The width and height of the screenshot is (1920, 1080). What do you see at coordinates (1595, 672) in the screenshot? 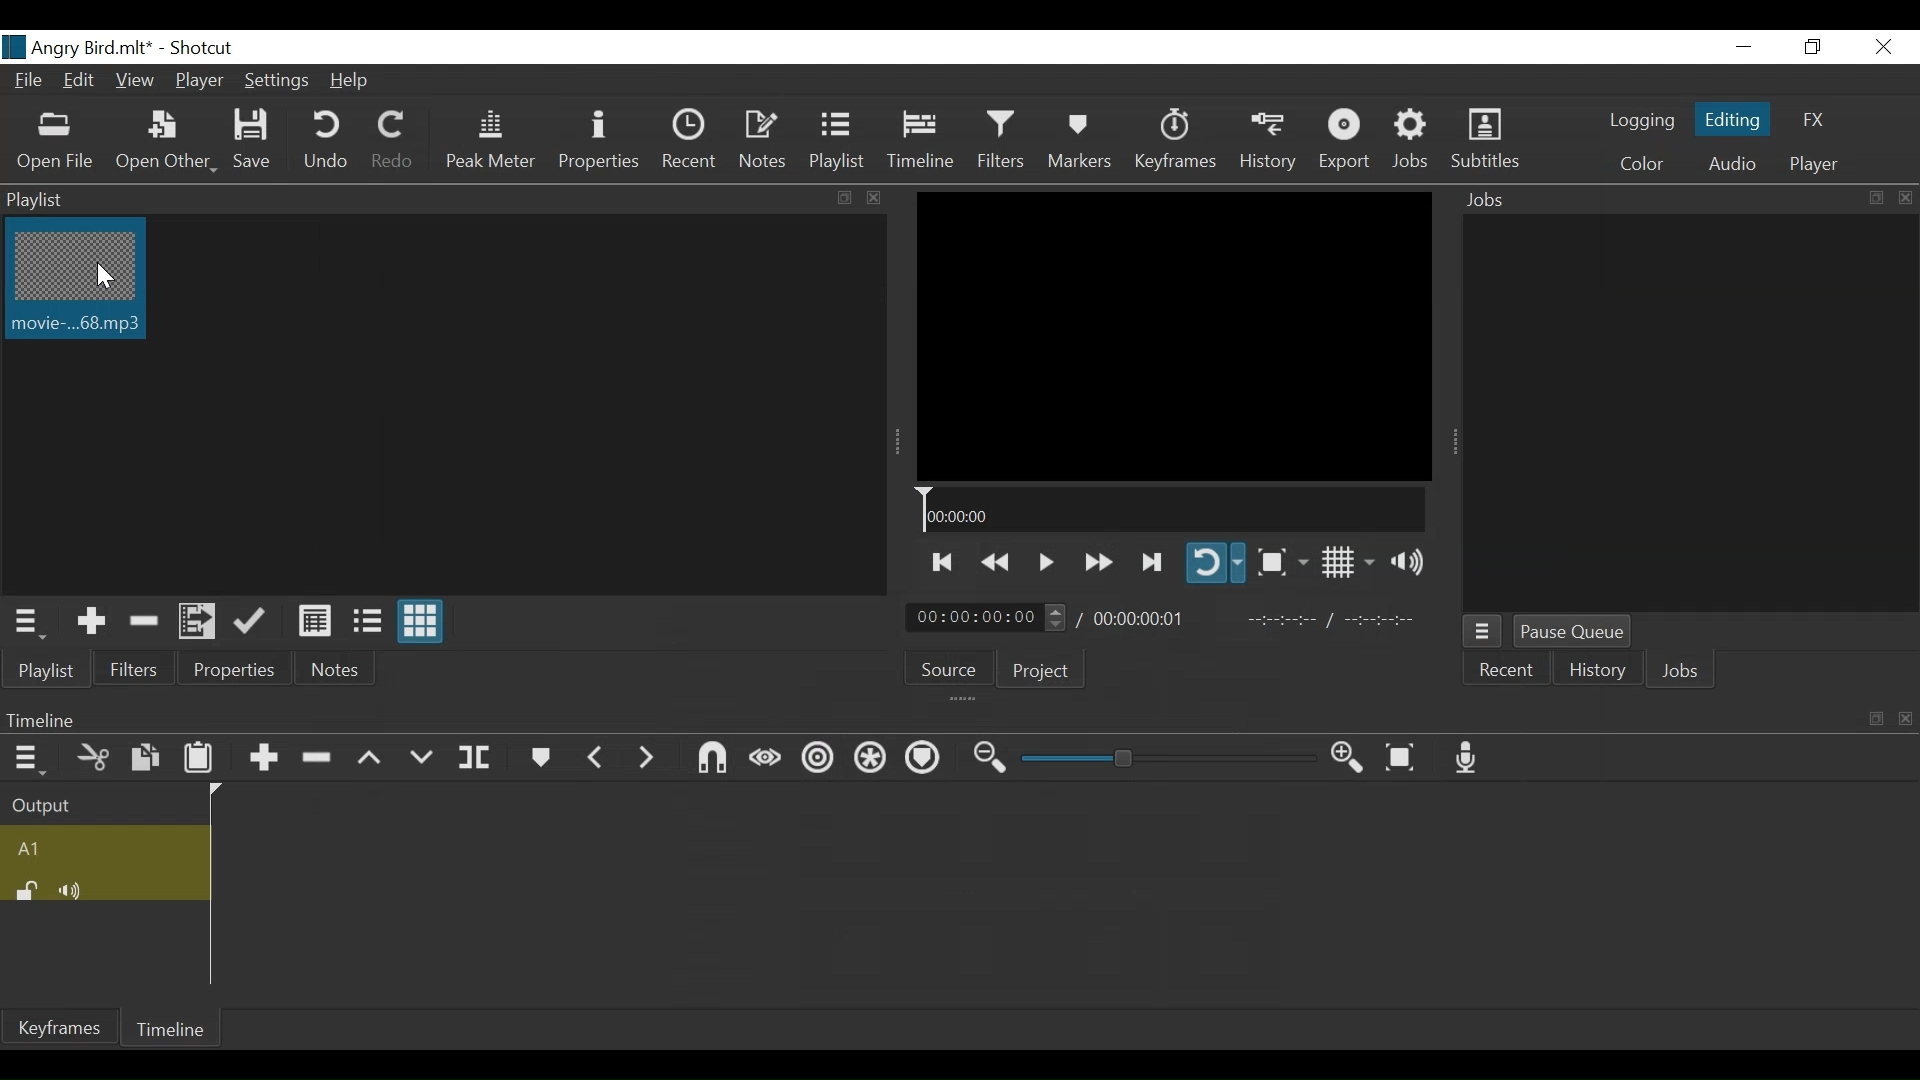
I see `History` at bounding box center [1595, 672].